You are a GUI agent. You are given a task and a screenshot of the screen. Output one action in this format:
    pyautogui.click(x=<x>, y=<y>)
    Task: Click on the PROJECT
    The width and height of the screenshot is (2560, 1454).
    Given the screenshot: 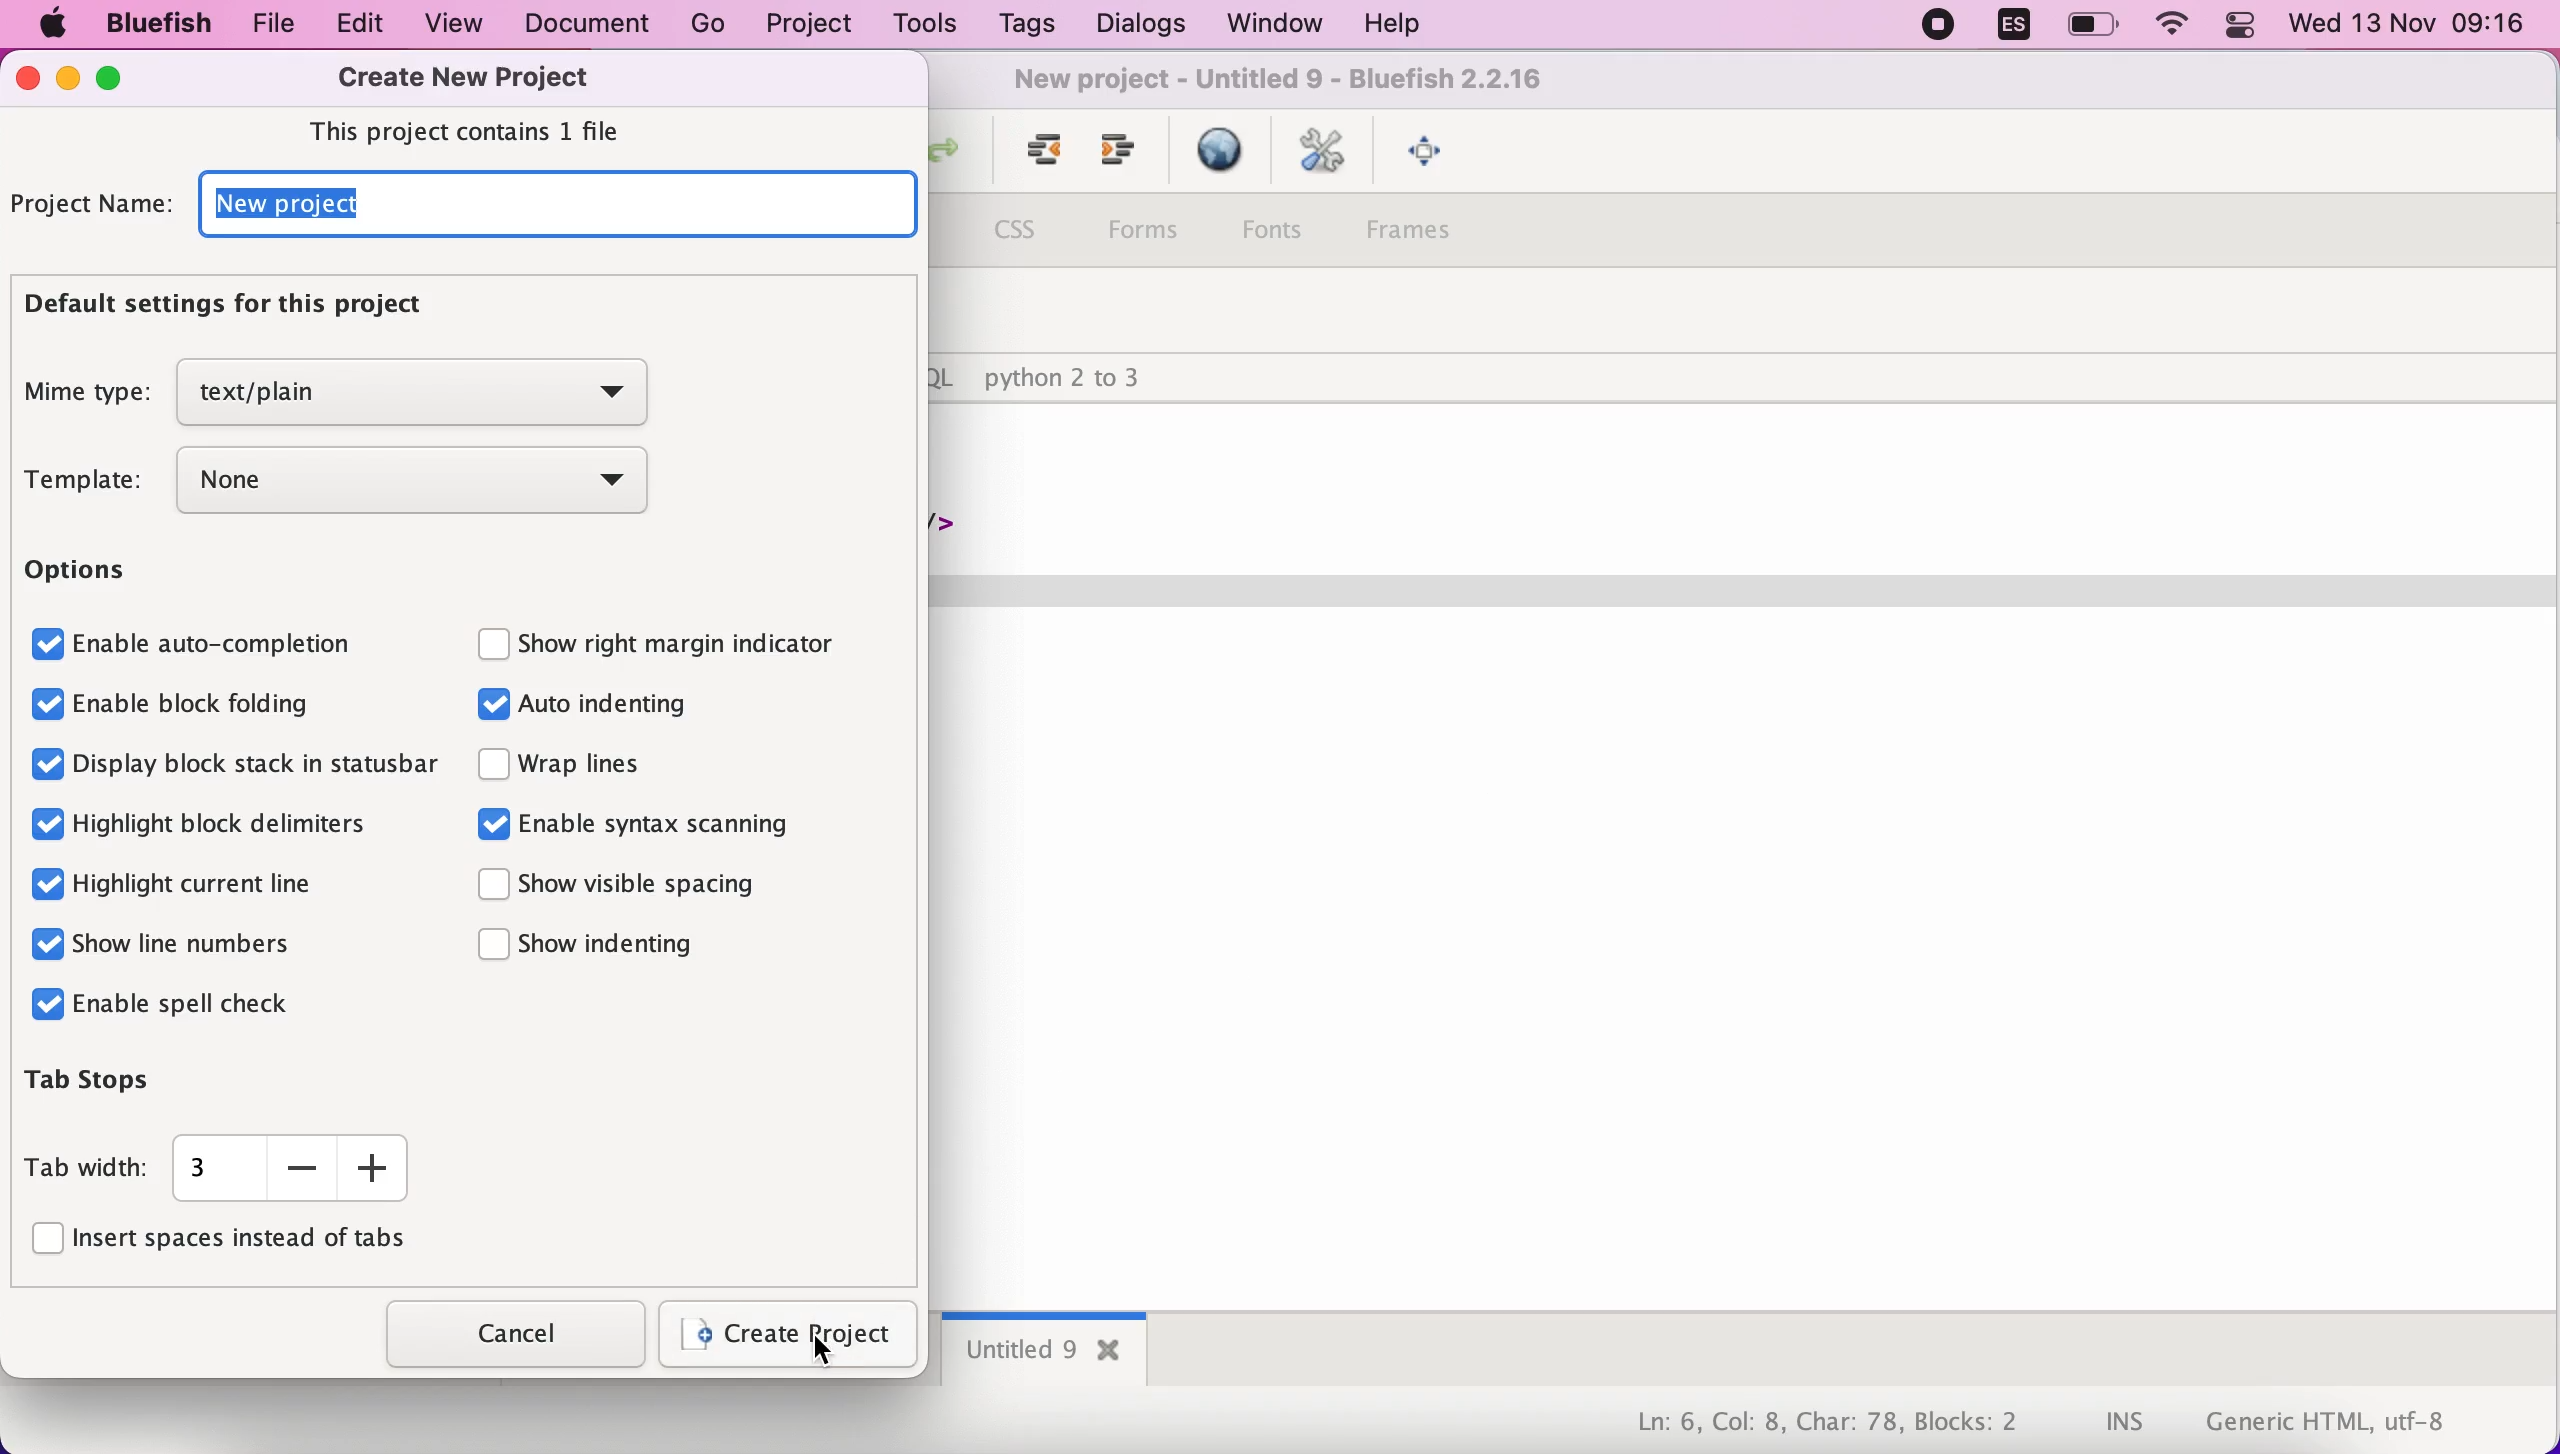 What is the action you would take?
    pyautogui.click(x=807, y=25)
    